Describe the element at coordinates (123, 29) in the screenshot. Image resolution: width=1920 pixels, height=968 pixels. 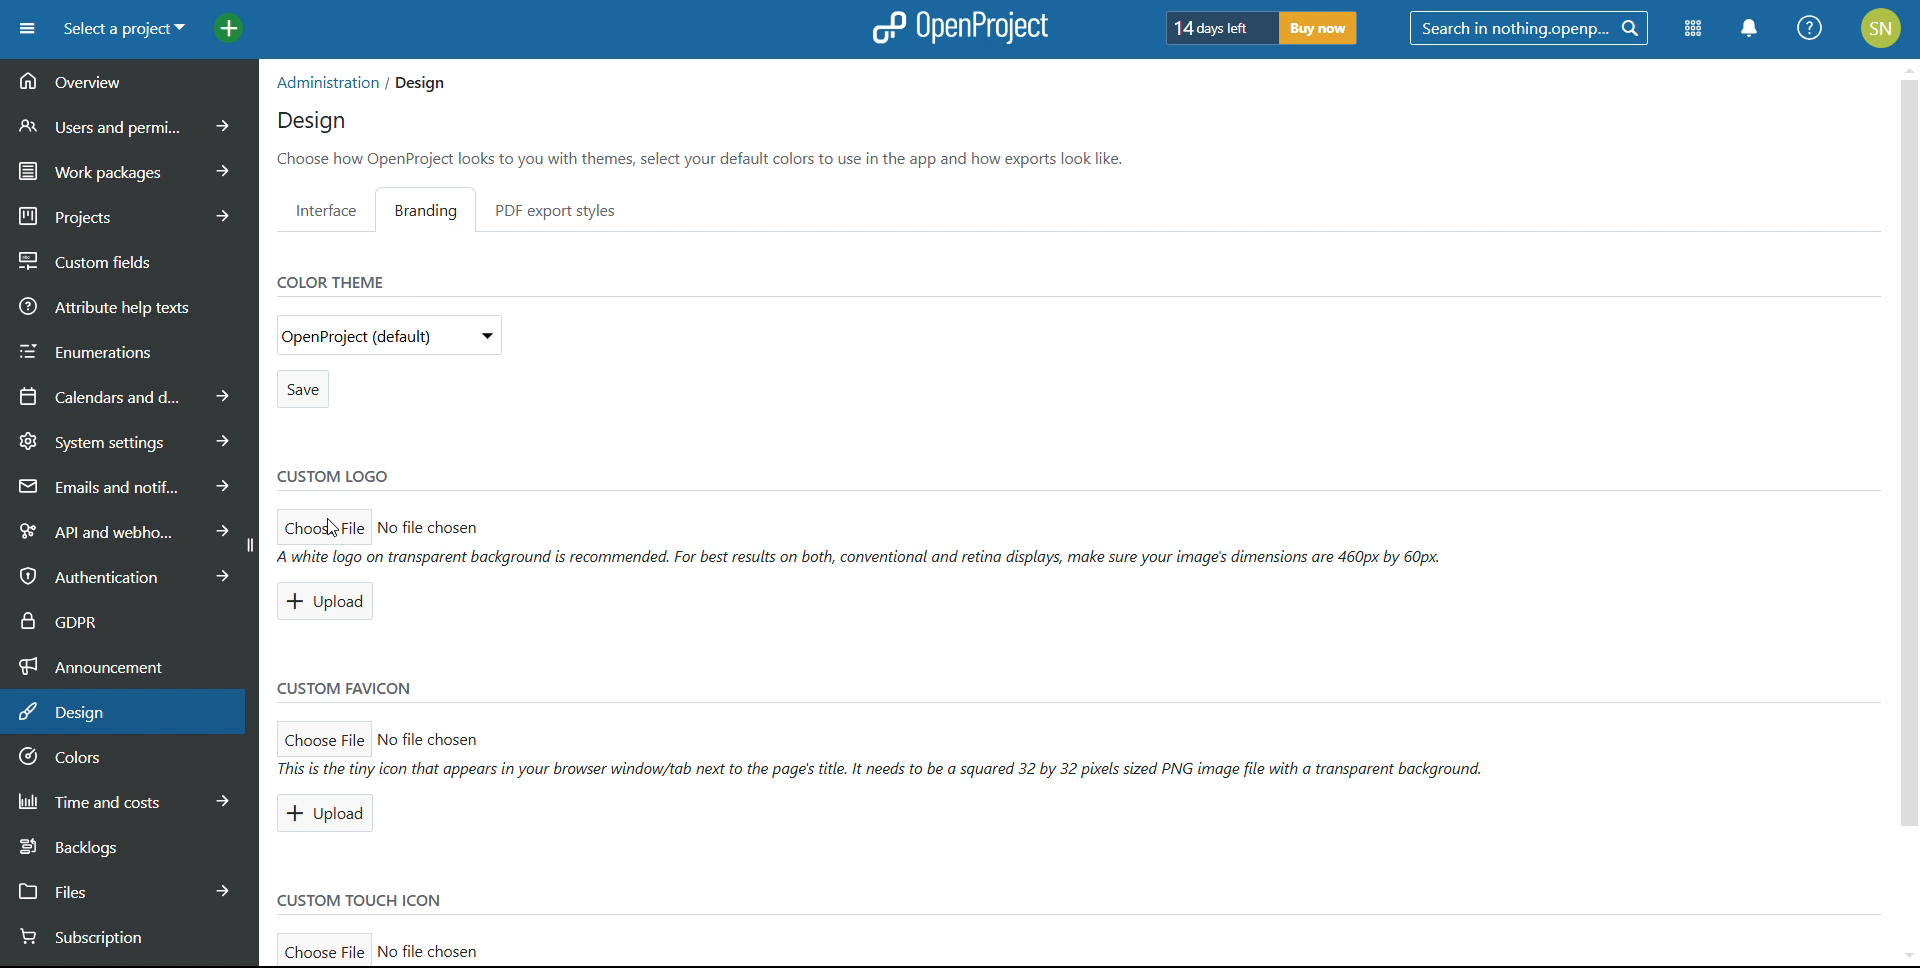
I see `select a project` at that location.